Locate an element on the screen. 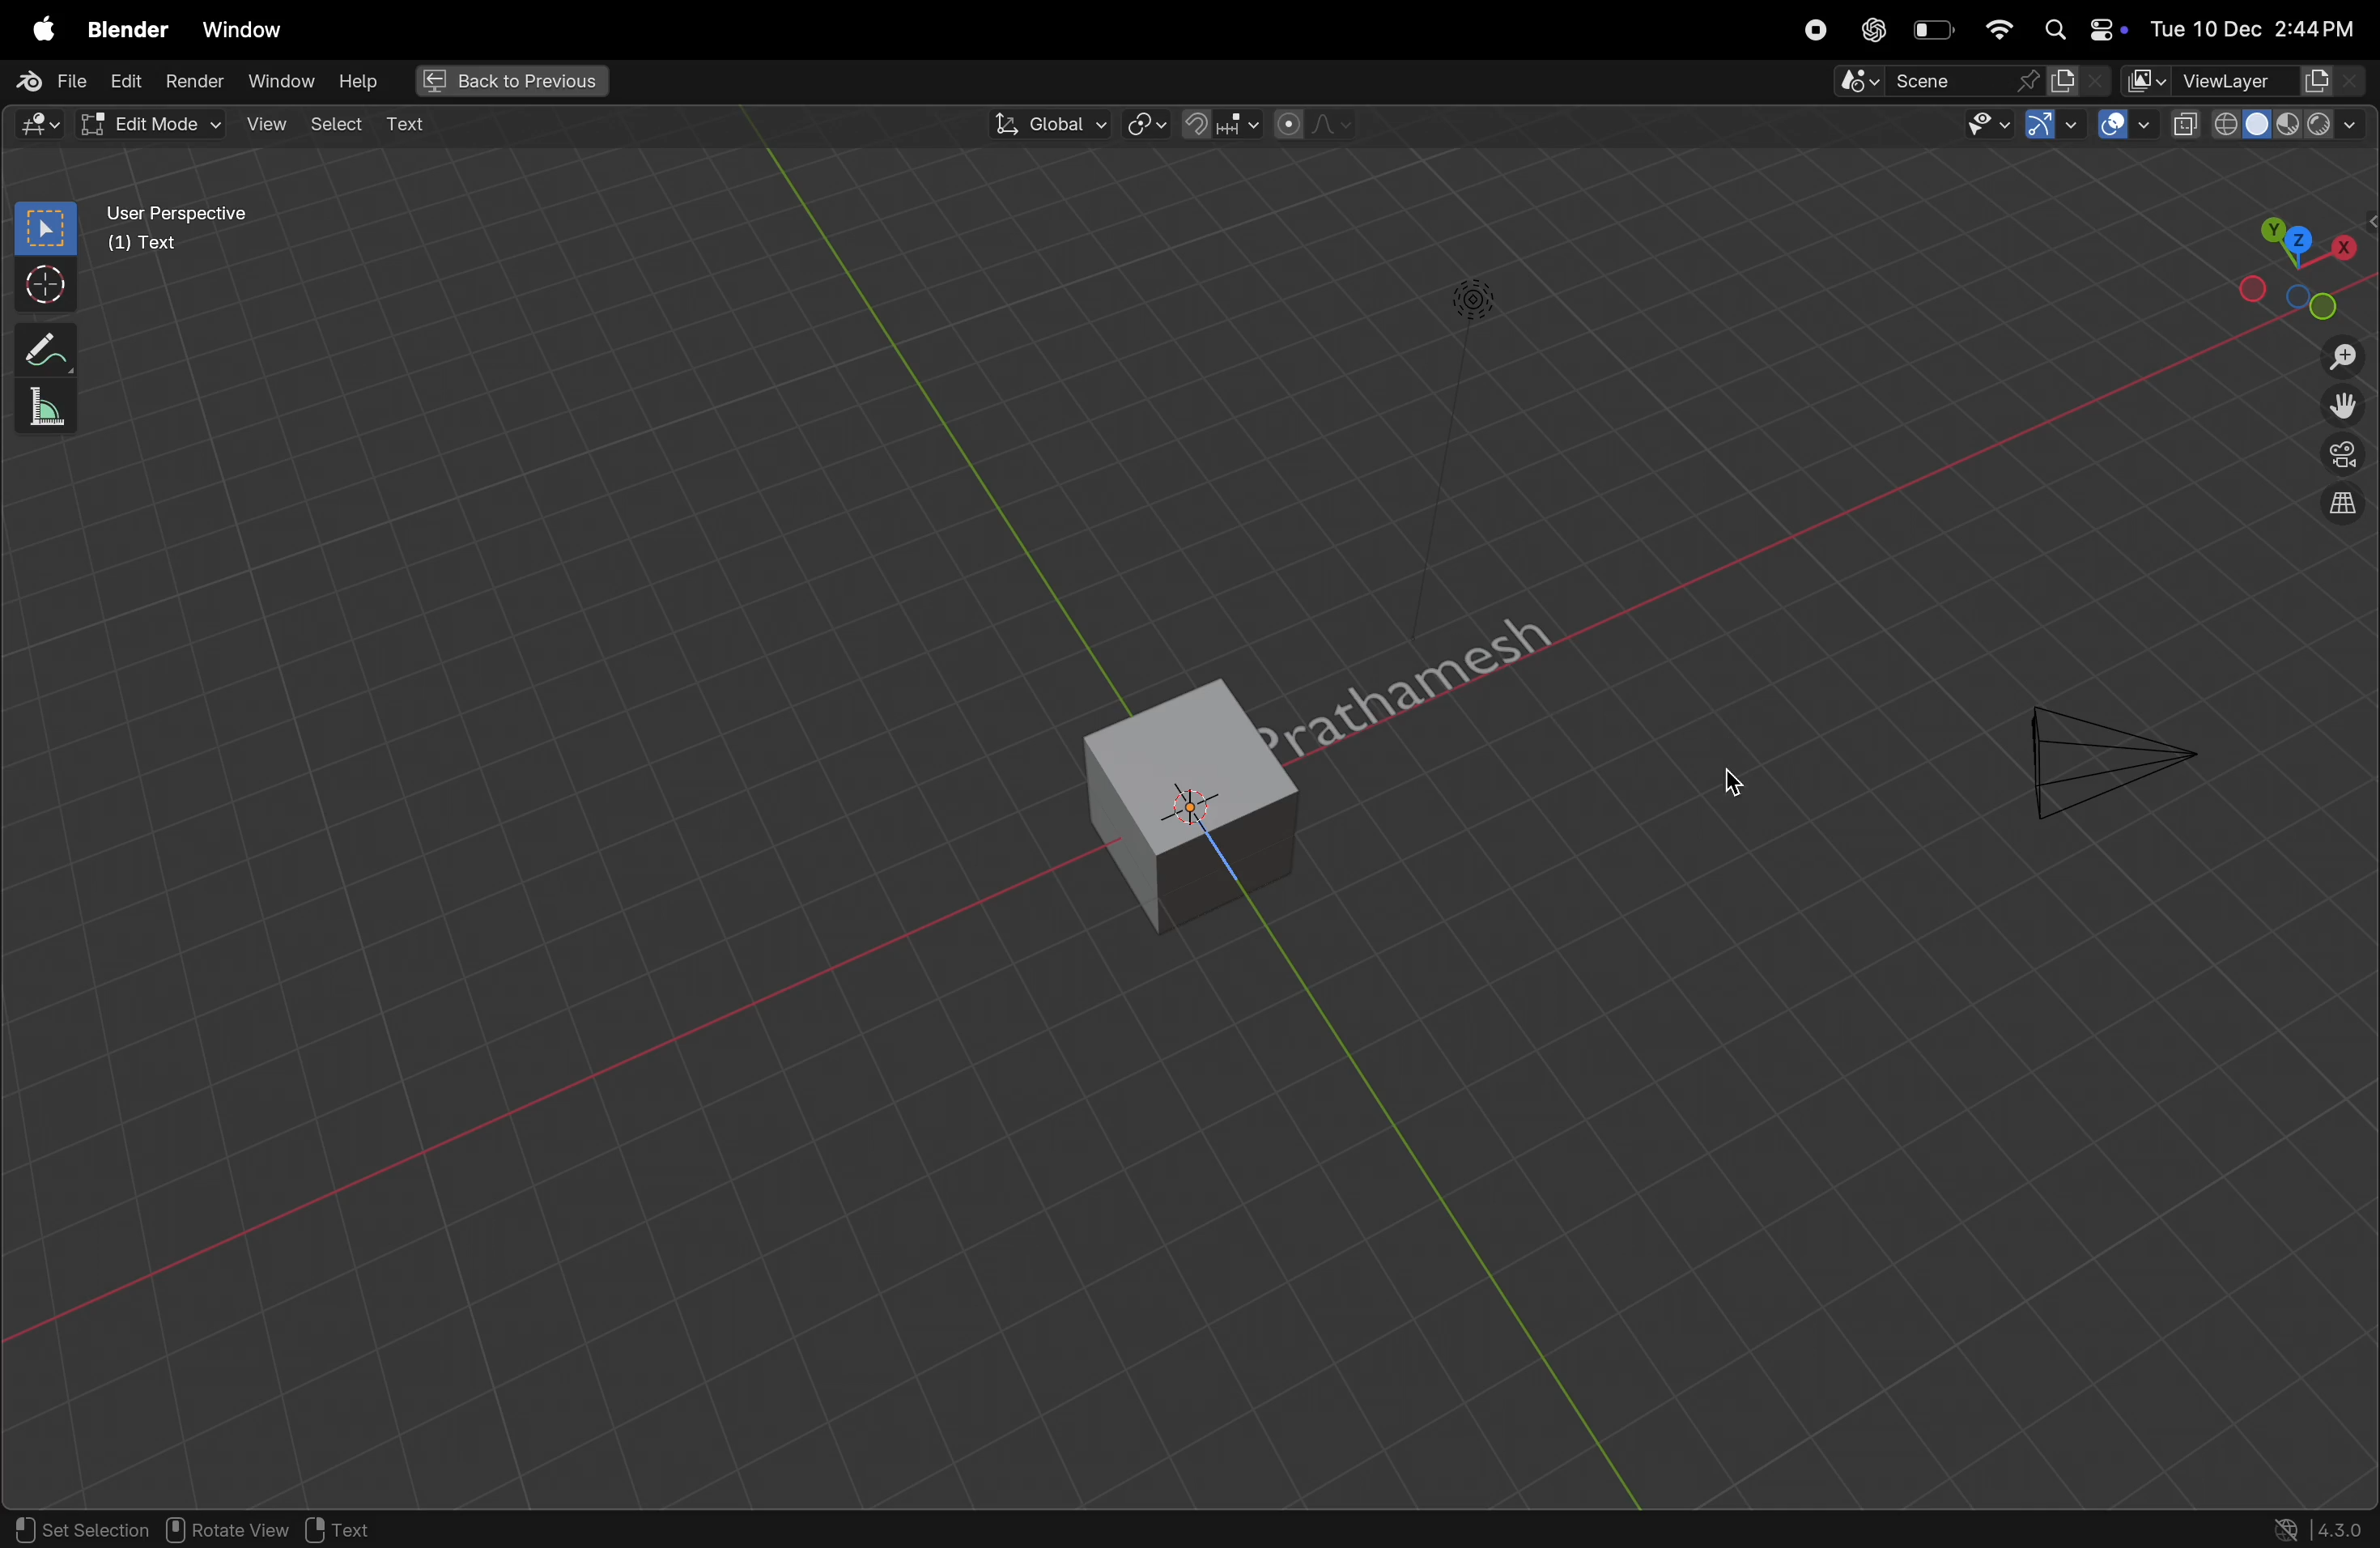  pviot point is located at coordinates (1141, 127).